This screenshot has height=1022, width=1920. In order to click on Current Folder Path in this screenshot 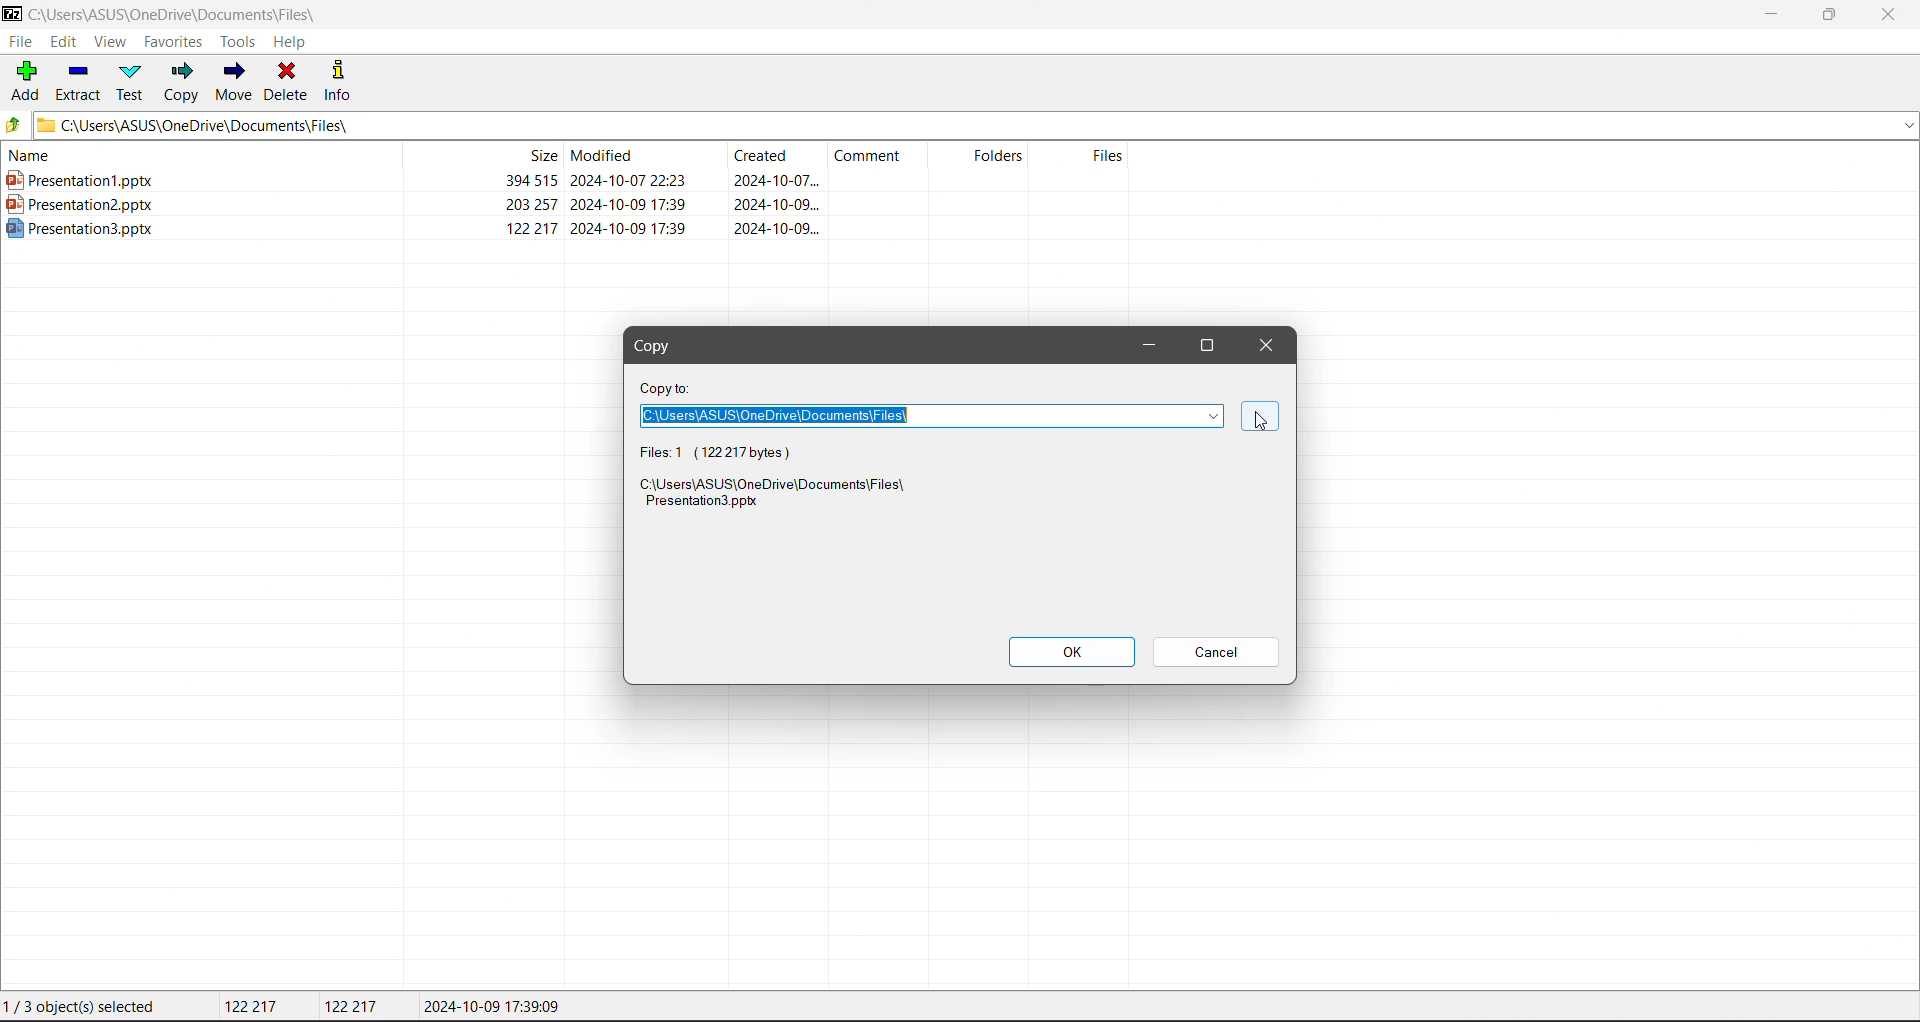, I will do `click(187, 12)`.